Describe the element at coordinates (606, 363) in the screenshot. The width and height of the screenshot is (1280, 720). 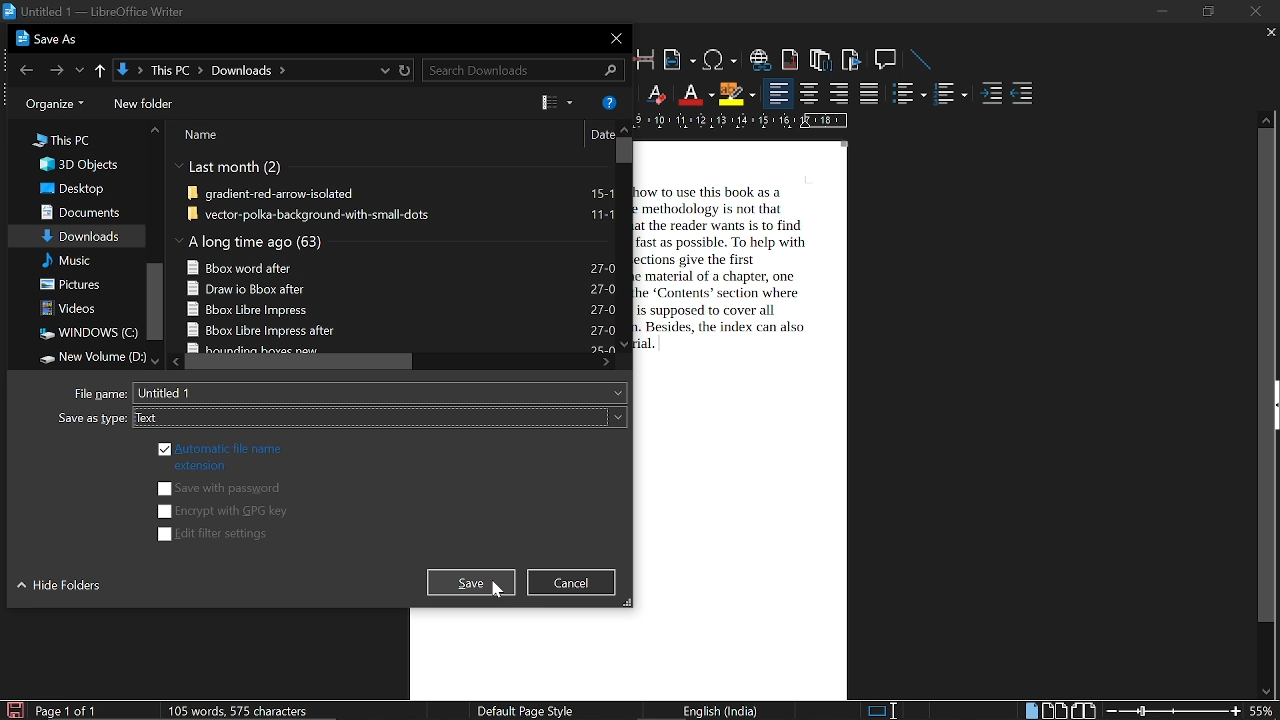
I see `move right` at that location.